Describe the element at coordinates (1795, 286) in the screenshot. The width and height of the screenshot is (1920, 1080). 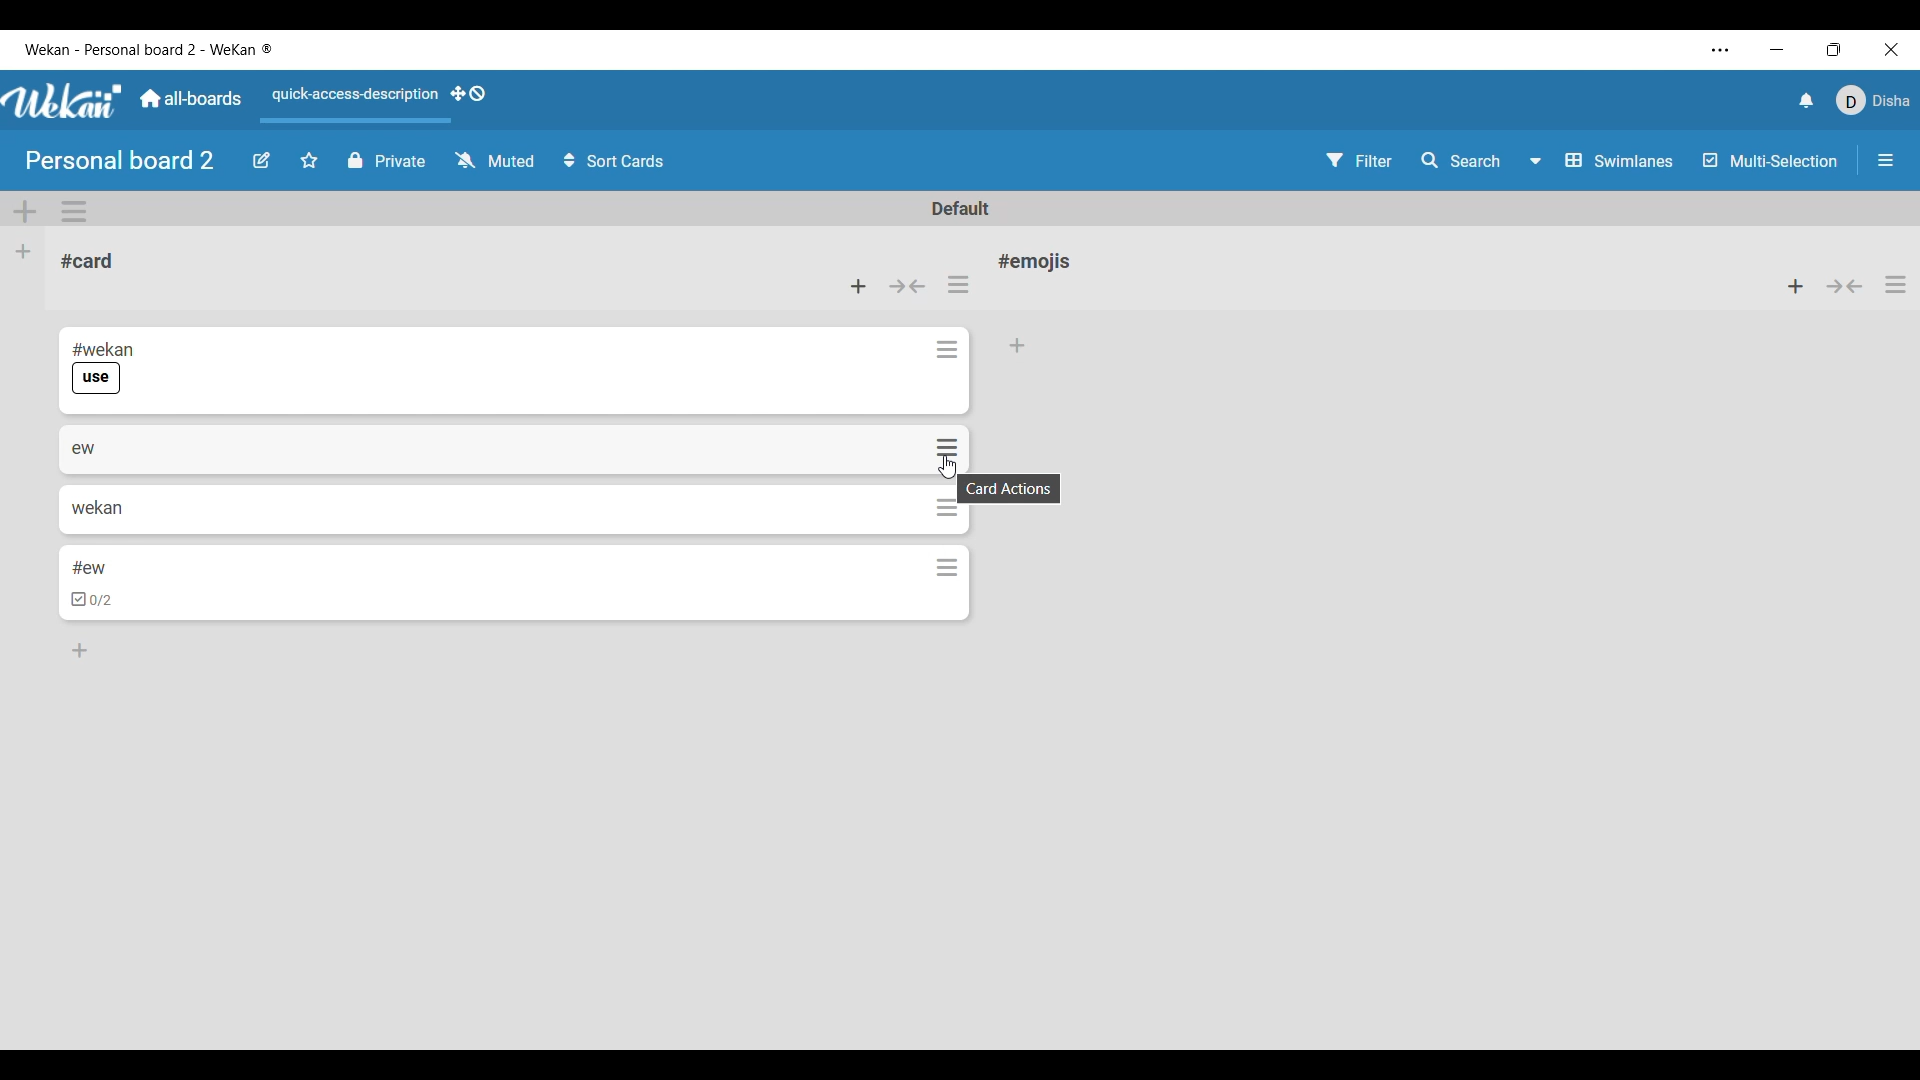
I see `Add card to top of list` at that location.